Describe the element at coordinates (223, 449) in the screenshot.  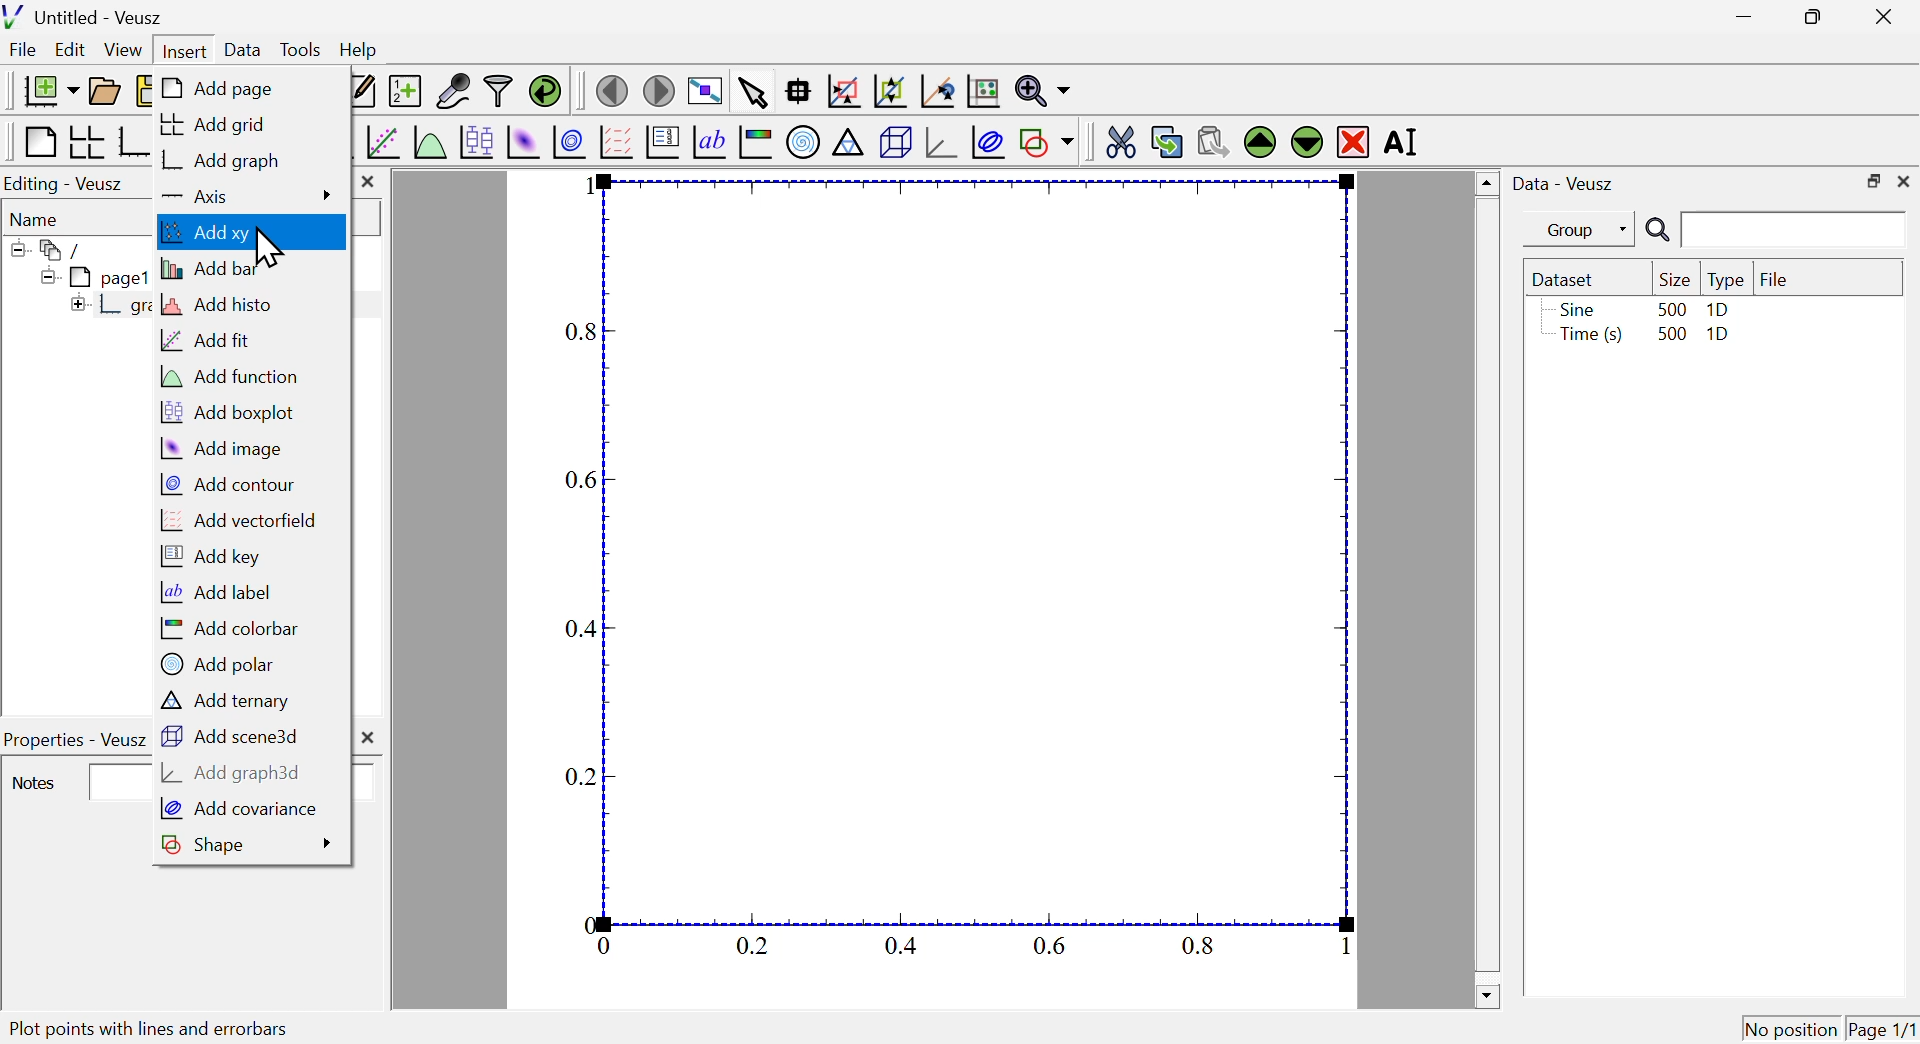
I see `add image` at that location.